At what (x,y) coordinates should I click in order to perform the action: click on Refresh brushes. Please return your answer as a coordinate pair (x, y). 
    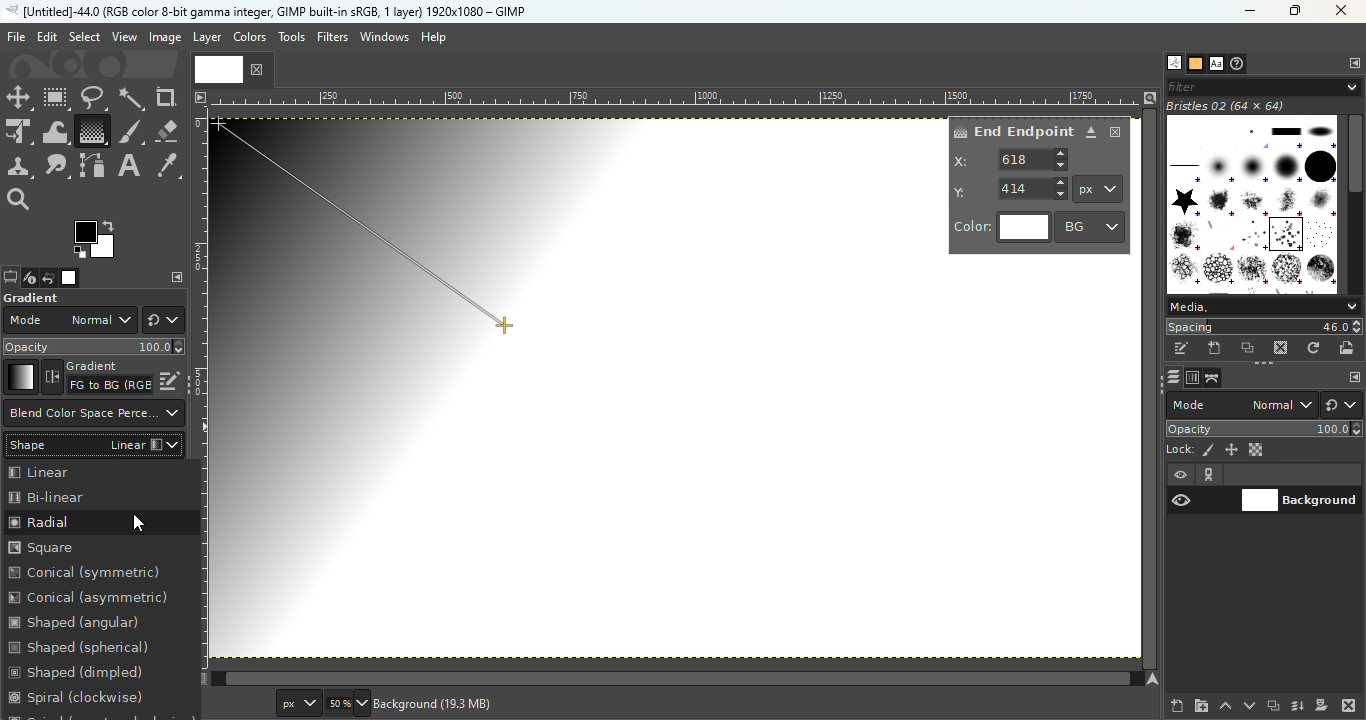
    Looking at the image, I should click on (1314, 348).